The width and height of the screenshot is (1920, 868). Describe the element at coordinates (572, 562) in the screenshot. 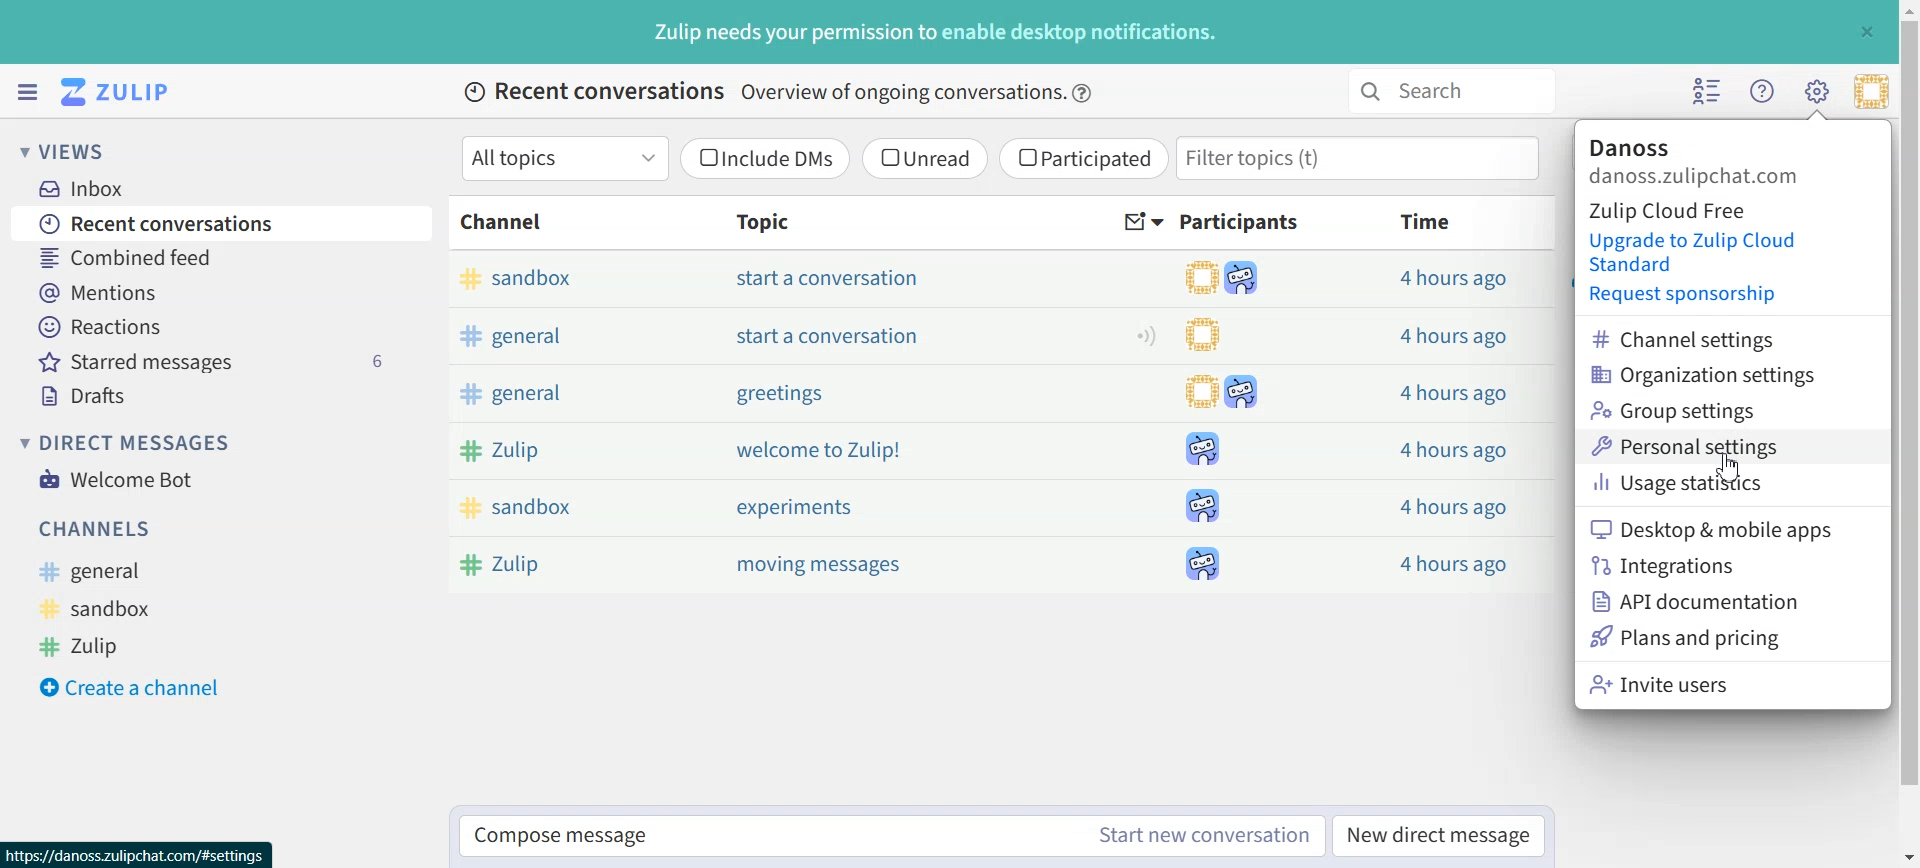

I see `#Zulip` at that location.